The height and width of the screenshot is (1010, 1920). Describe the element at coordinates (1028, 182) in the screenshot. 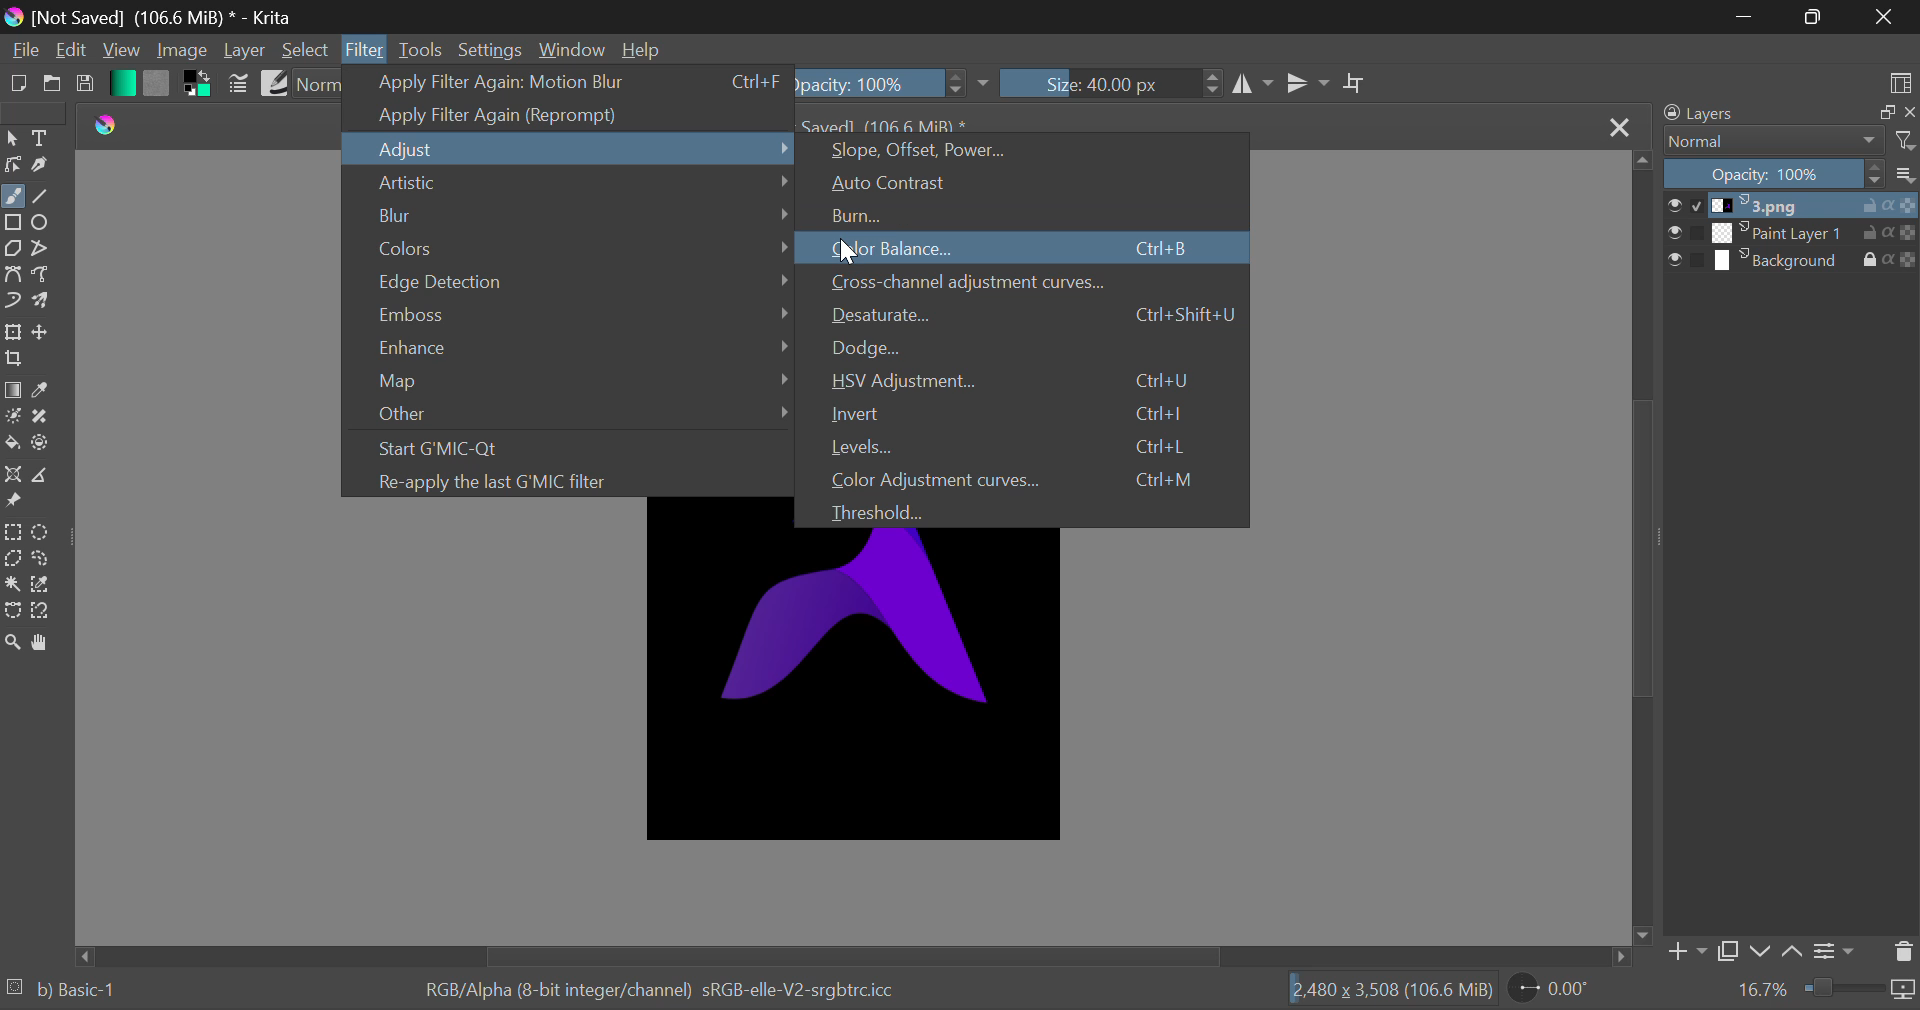

I see `Auto Contrast` at that location.